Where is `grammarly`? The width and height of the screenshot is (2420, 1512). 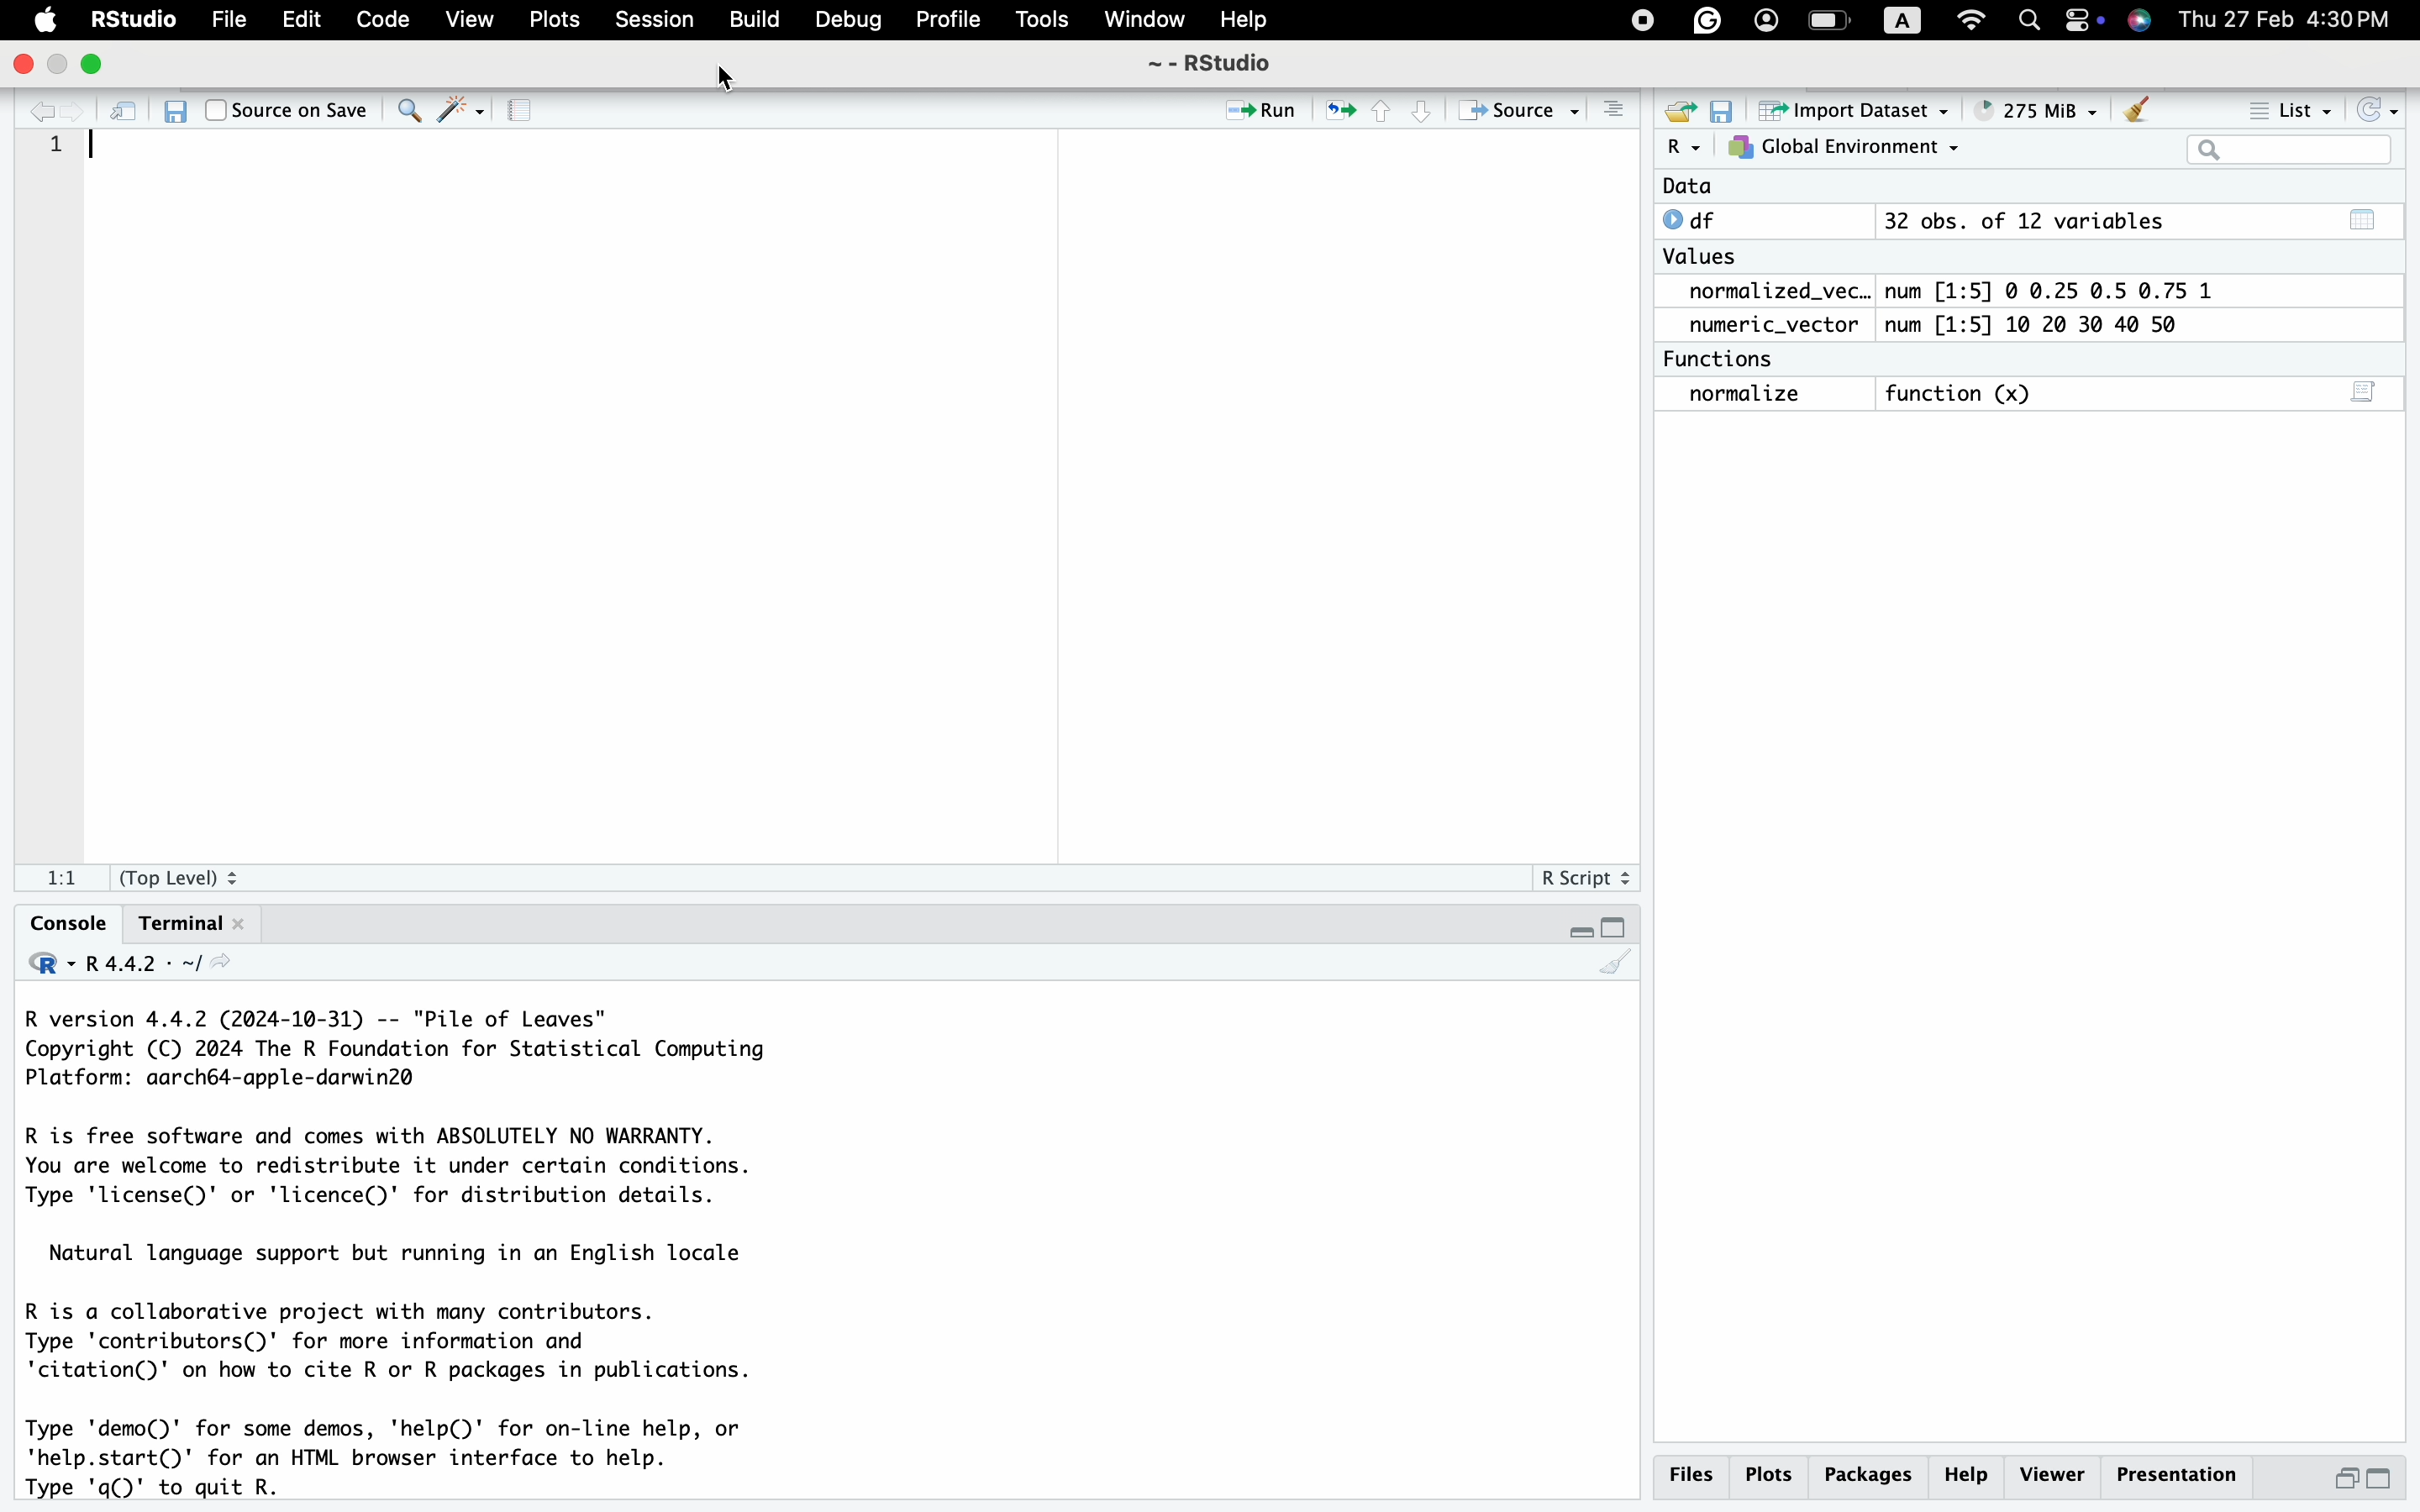
grammarly is located at coordinates (1706, 19).